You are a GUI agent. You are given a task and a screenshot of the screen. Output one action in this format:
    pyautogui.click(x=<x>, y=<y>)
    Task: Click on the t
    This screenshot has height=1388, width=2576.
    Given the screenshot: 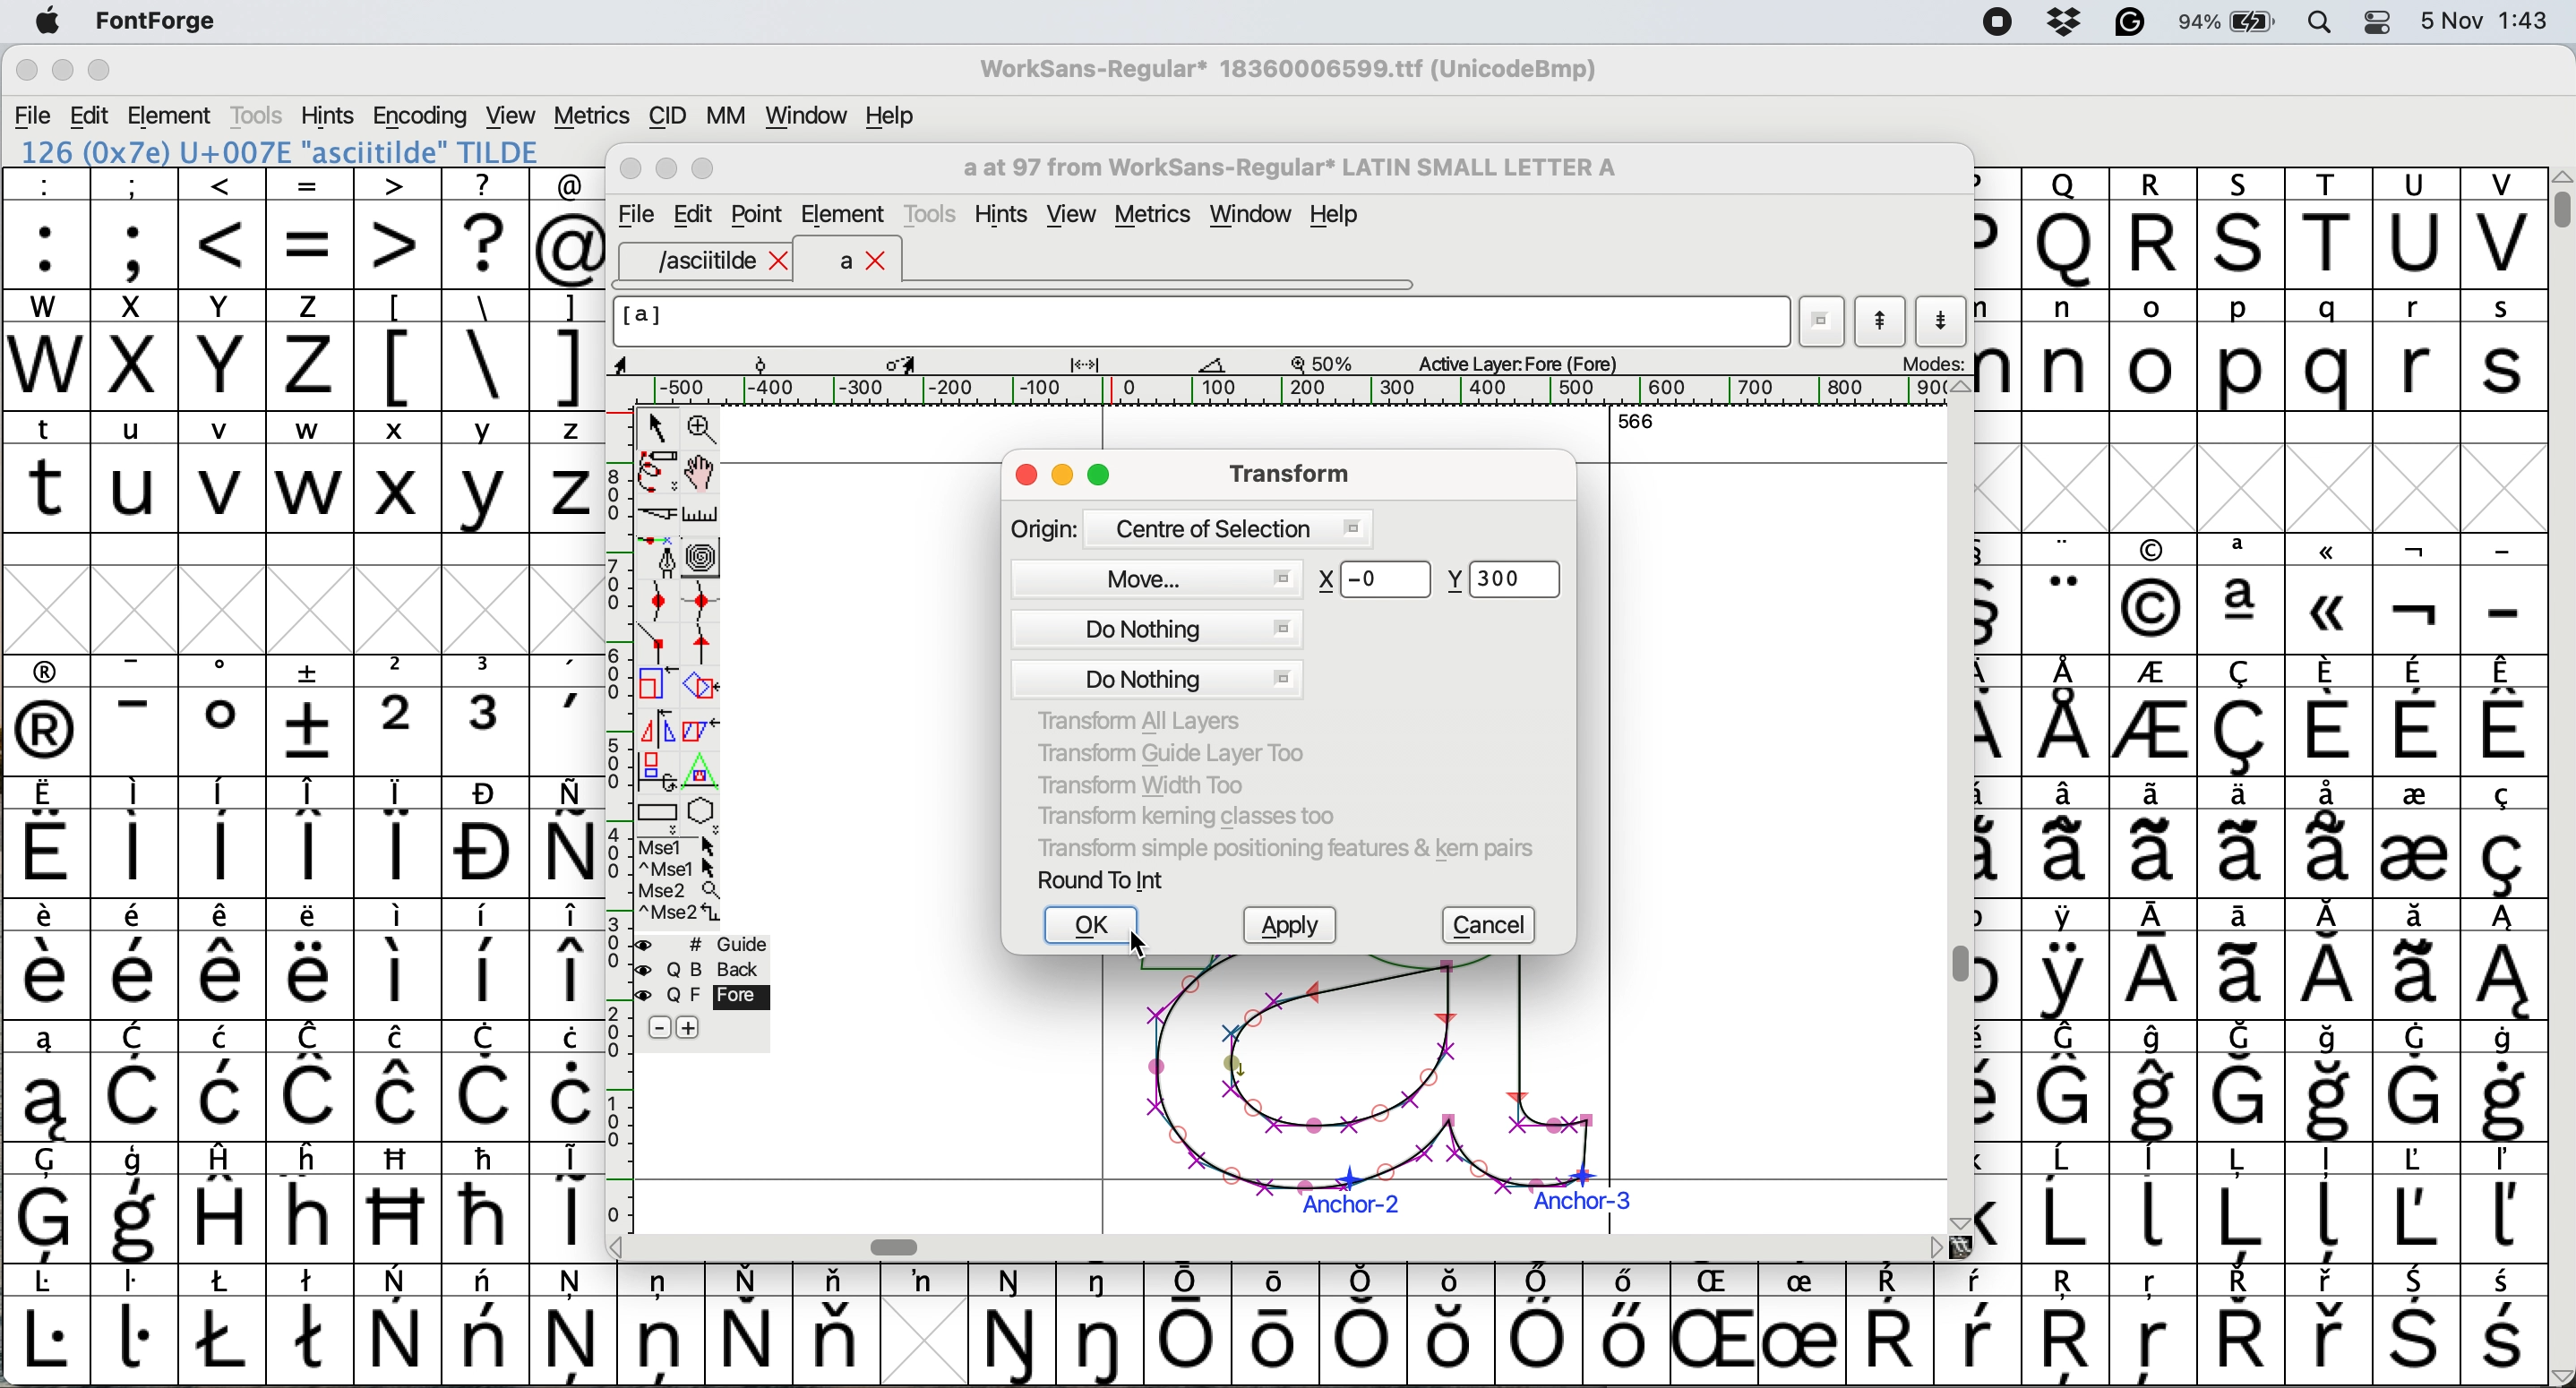 What is the action you would take?
    pyautogui.click(x=46, y=470)
    